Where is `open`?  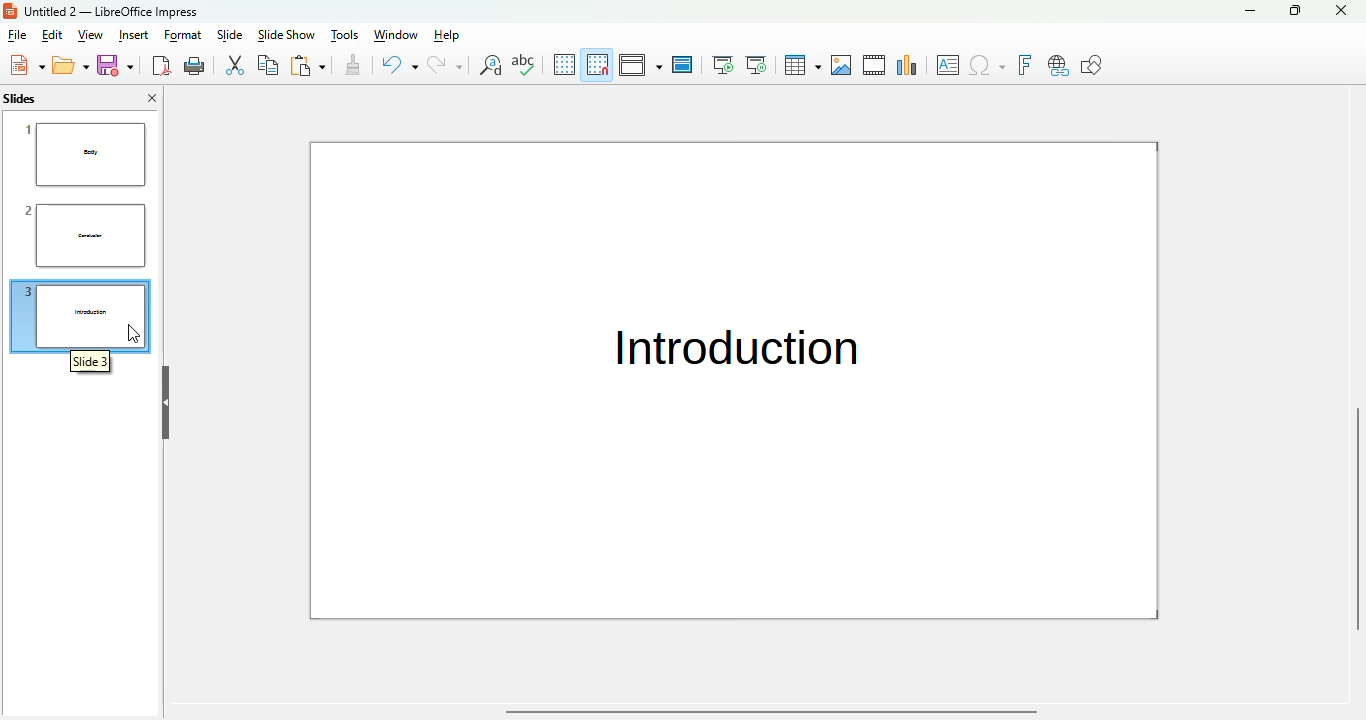 open is located at coordinates (71, 65).